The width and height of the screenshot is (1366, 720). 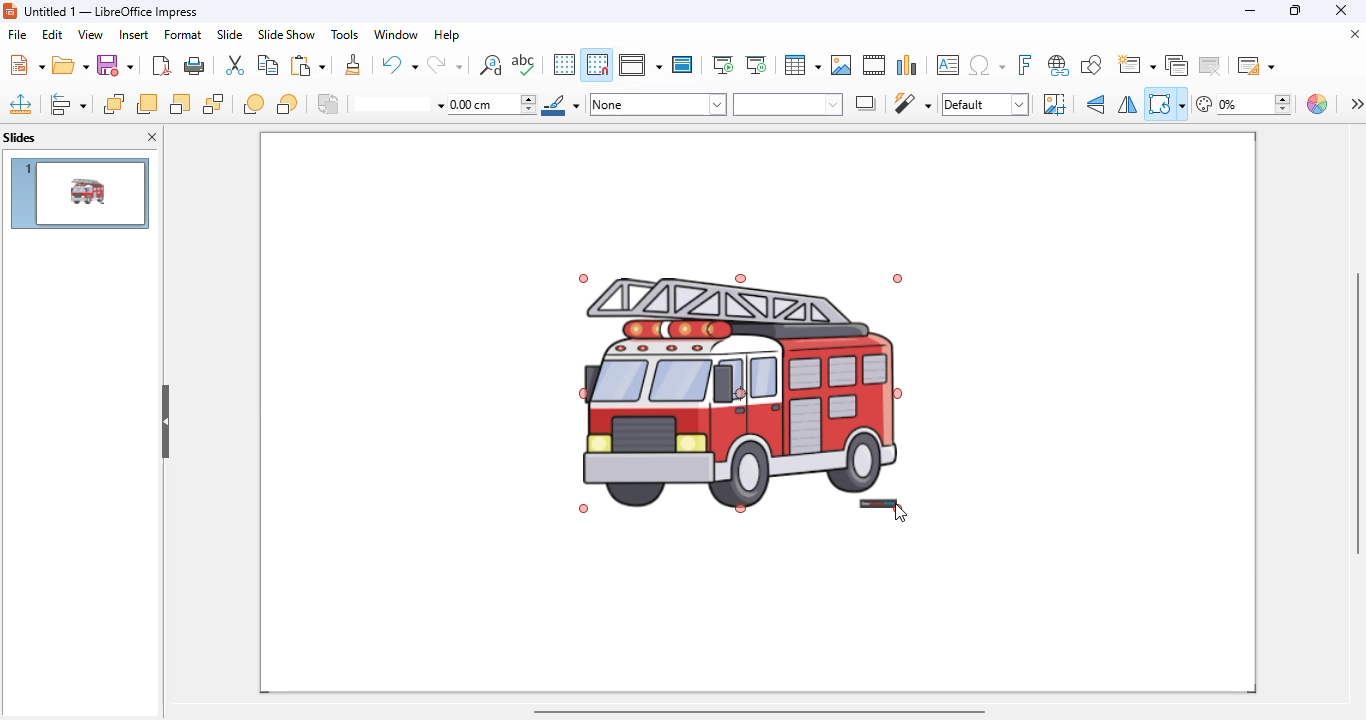 What do you see at coordinates (1210, 64) in the screenshot?
I see `delete slide` at bounding box center [1210, 64].